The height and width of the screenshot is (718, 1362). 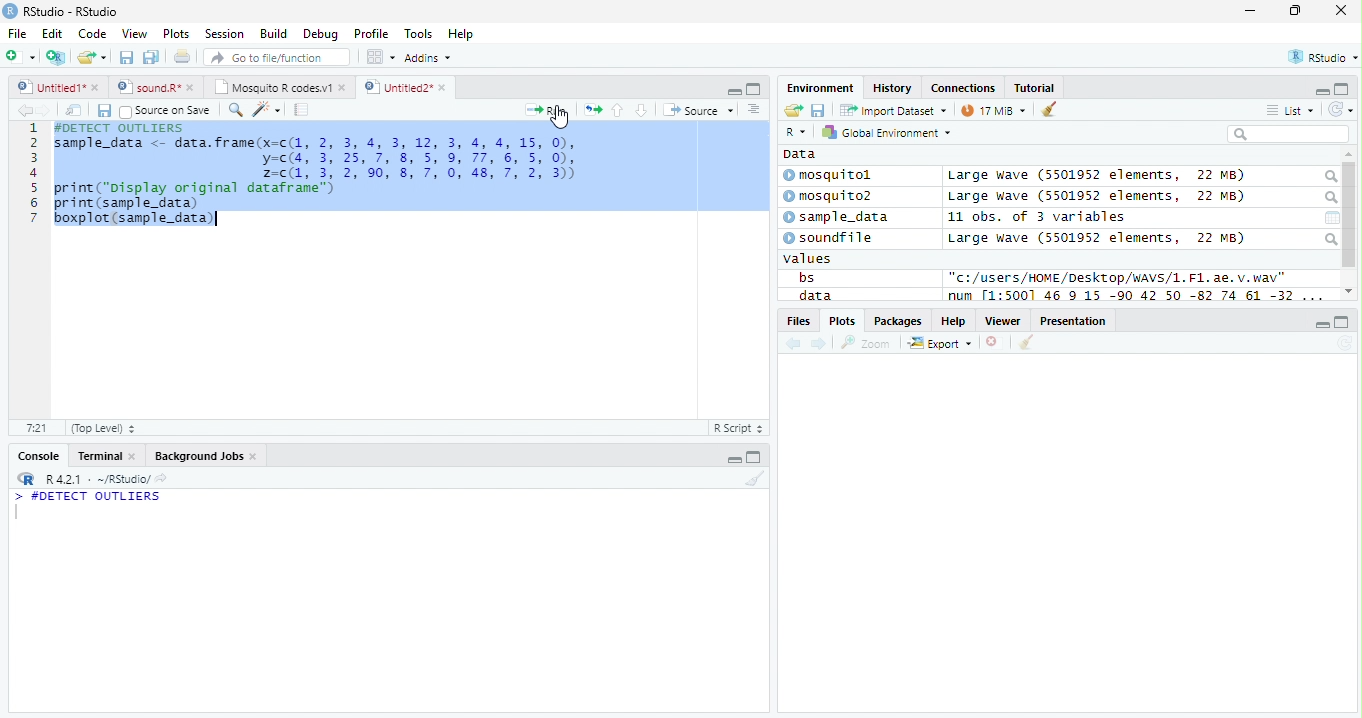 I want to click on Background Jobs, so click(x=204, y=456).